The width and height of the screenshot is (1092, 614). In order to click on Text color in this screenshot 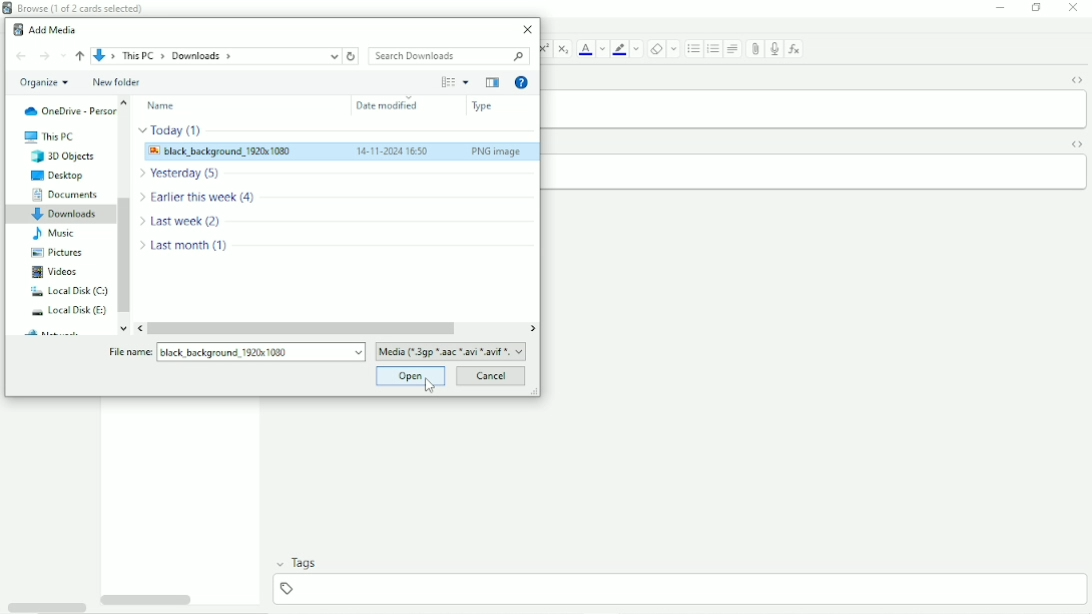, I will do `click(585, 50)`.